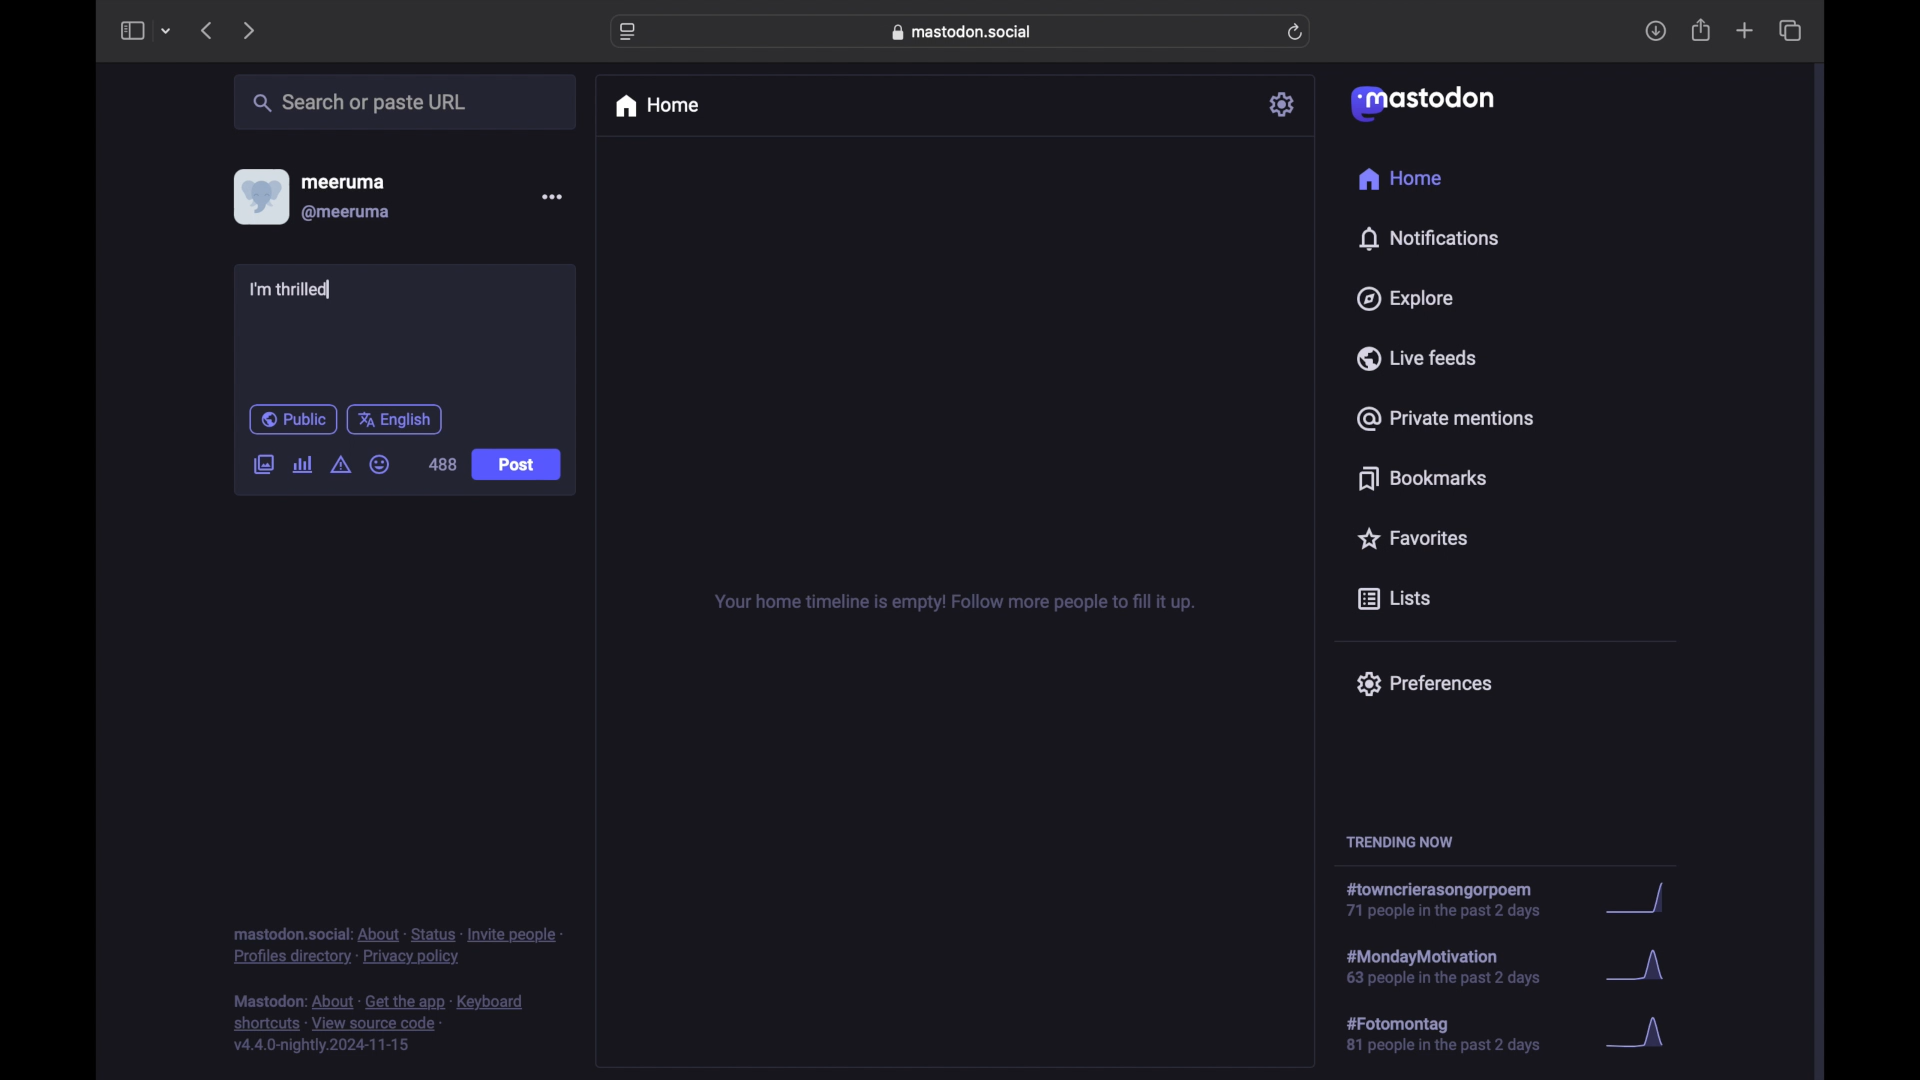 Image resolution: width=1920 pixels, height=1080 pixels. What do you see at coordinates (343, 465) in the screenshot?
I see `add content warning` at bounding box center [343, 465].